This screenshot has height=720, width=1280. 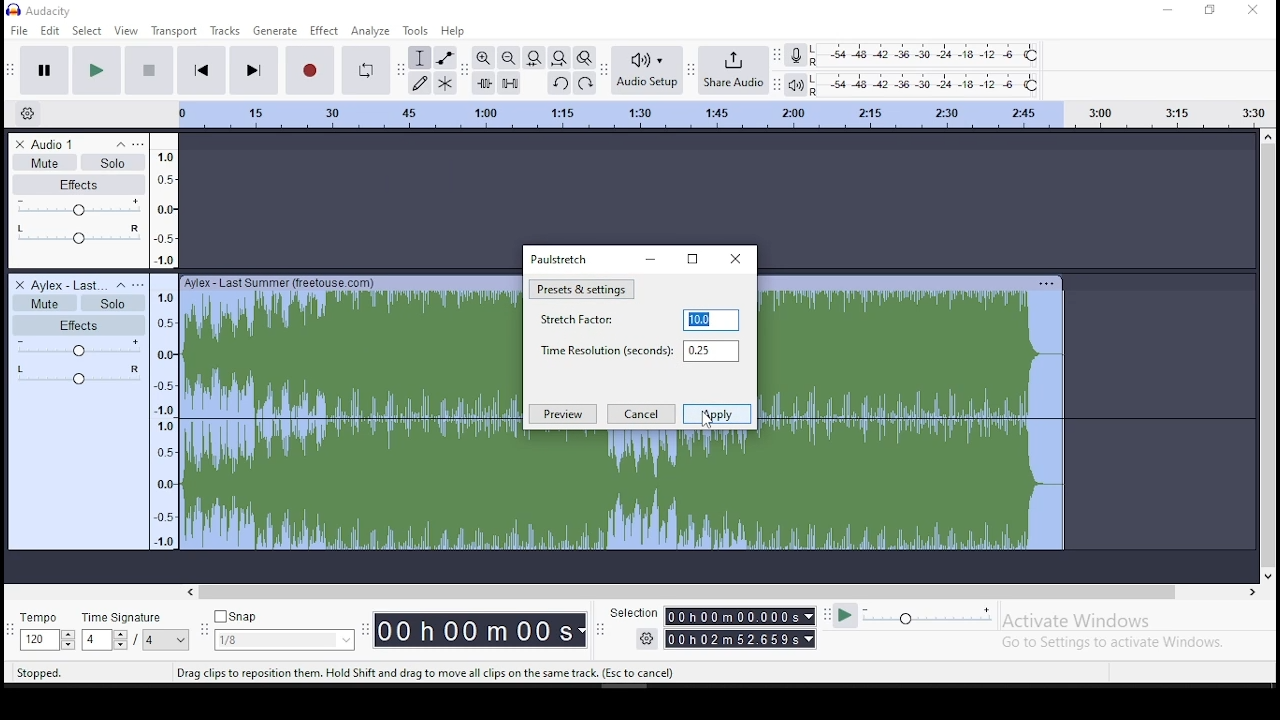 I want to click on trim audio outside selection, so click(x=482, y=82).